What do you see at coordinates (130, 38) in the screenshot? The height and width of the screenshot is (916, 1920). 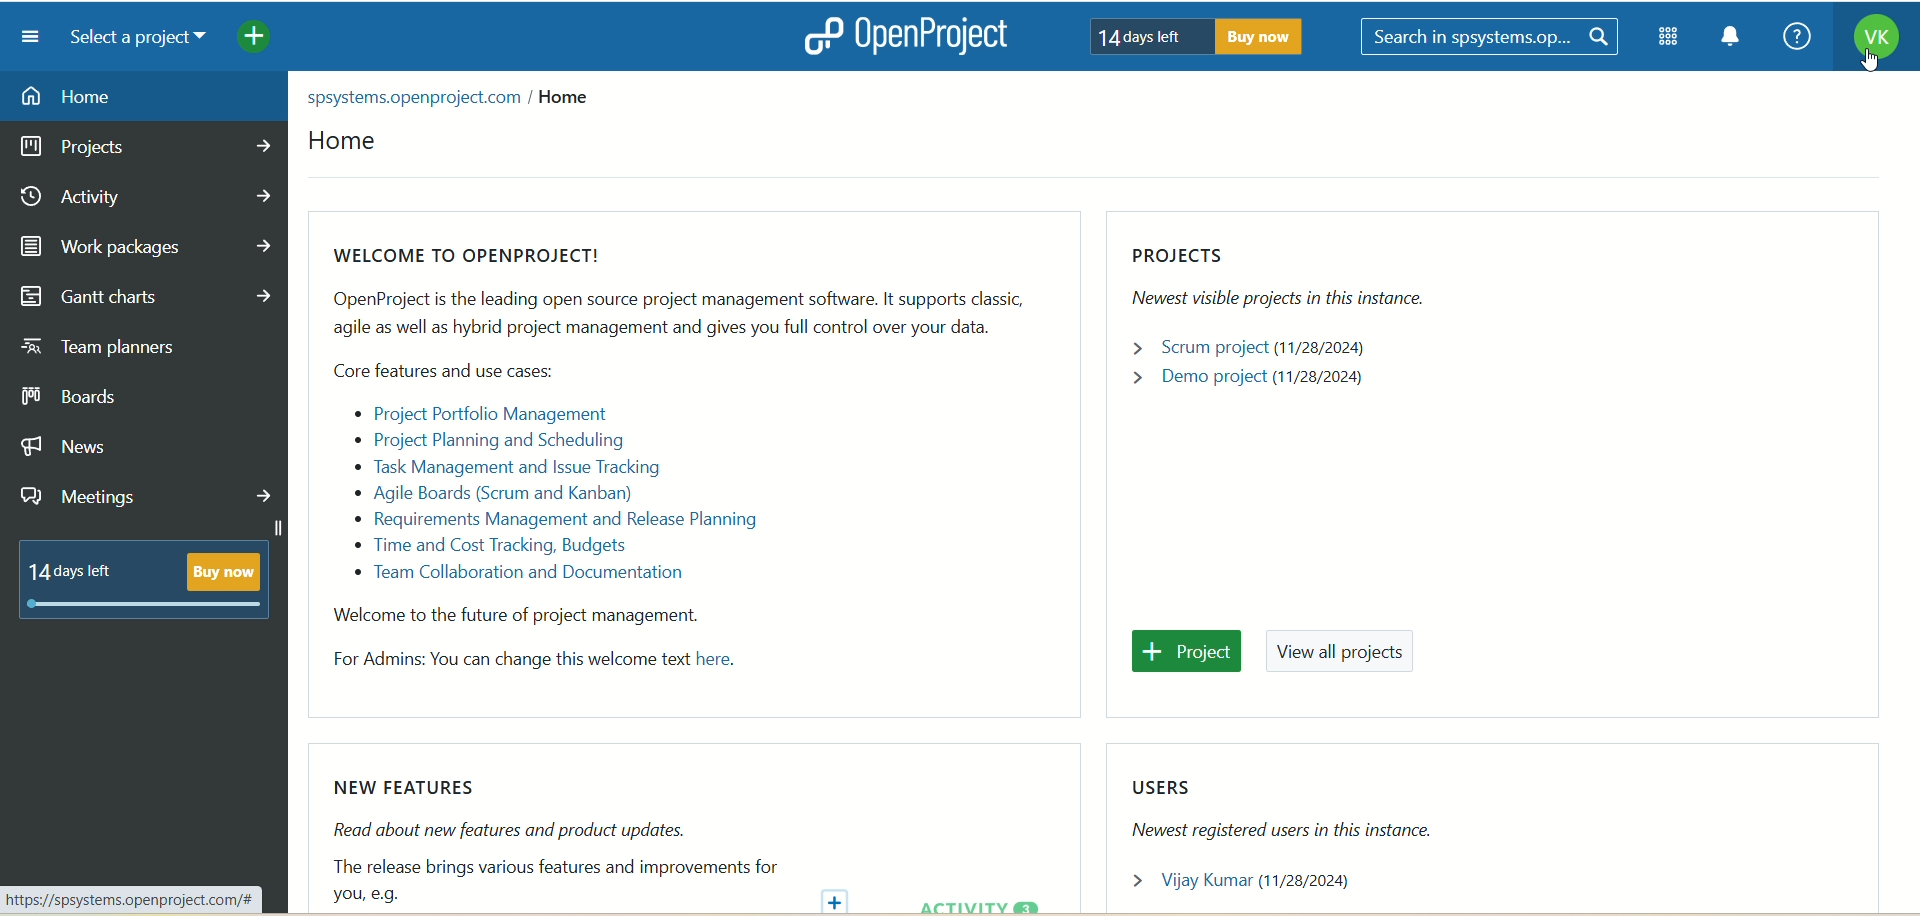 I see `select a project` at bounding box center [130, 38].